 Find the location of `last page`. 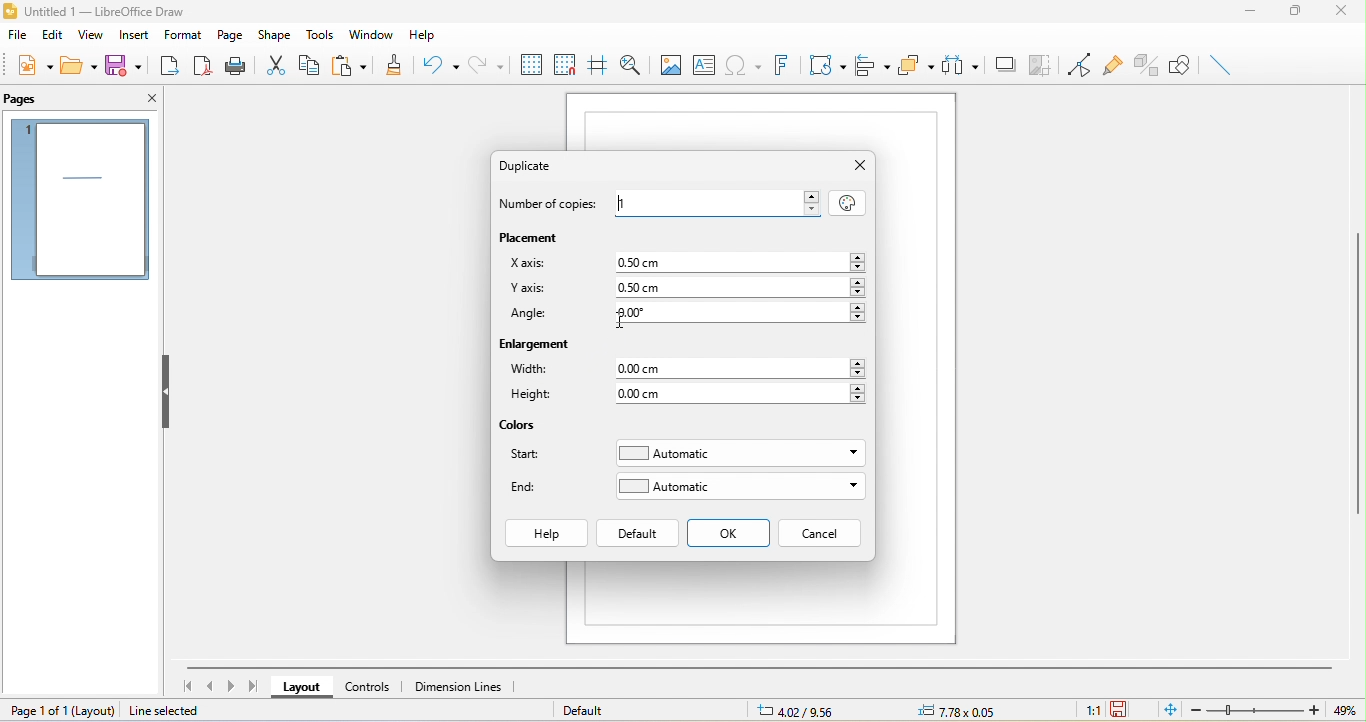

last page is located at coordinates (255, 686).